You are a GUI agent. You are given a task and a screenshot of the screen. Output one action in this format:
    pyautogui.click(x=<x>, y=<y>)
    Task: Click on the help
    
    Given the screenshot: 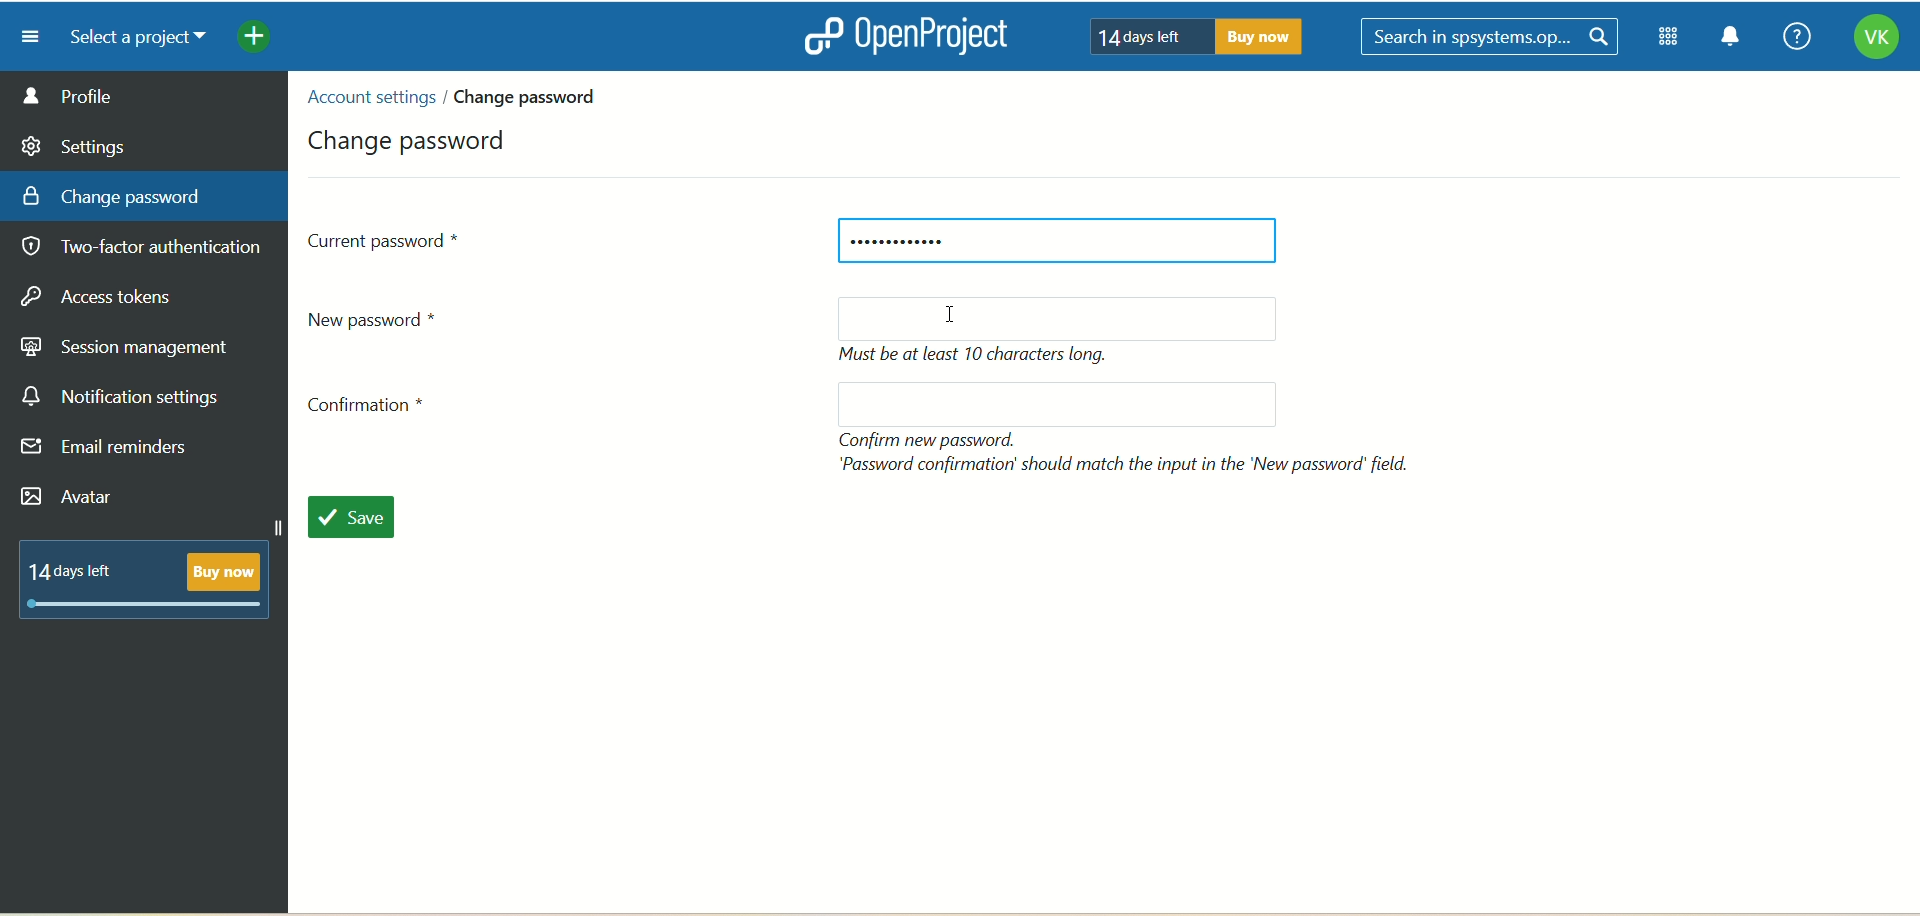 What is the action you would take?
    pyautogui.click(x=1791, y=38)
    